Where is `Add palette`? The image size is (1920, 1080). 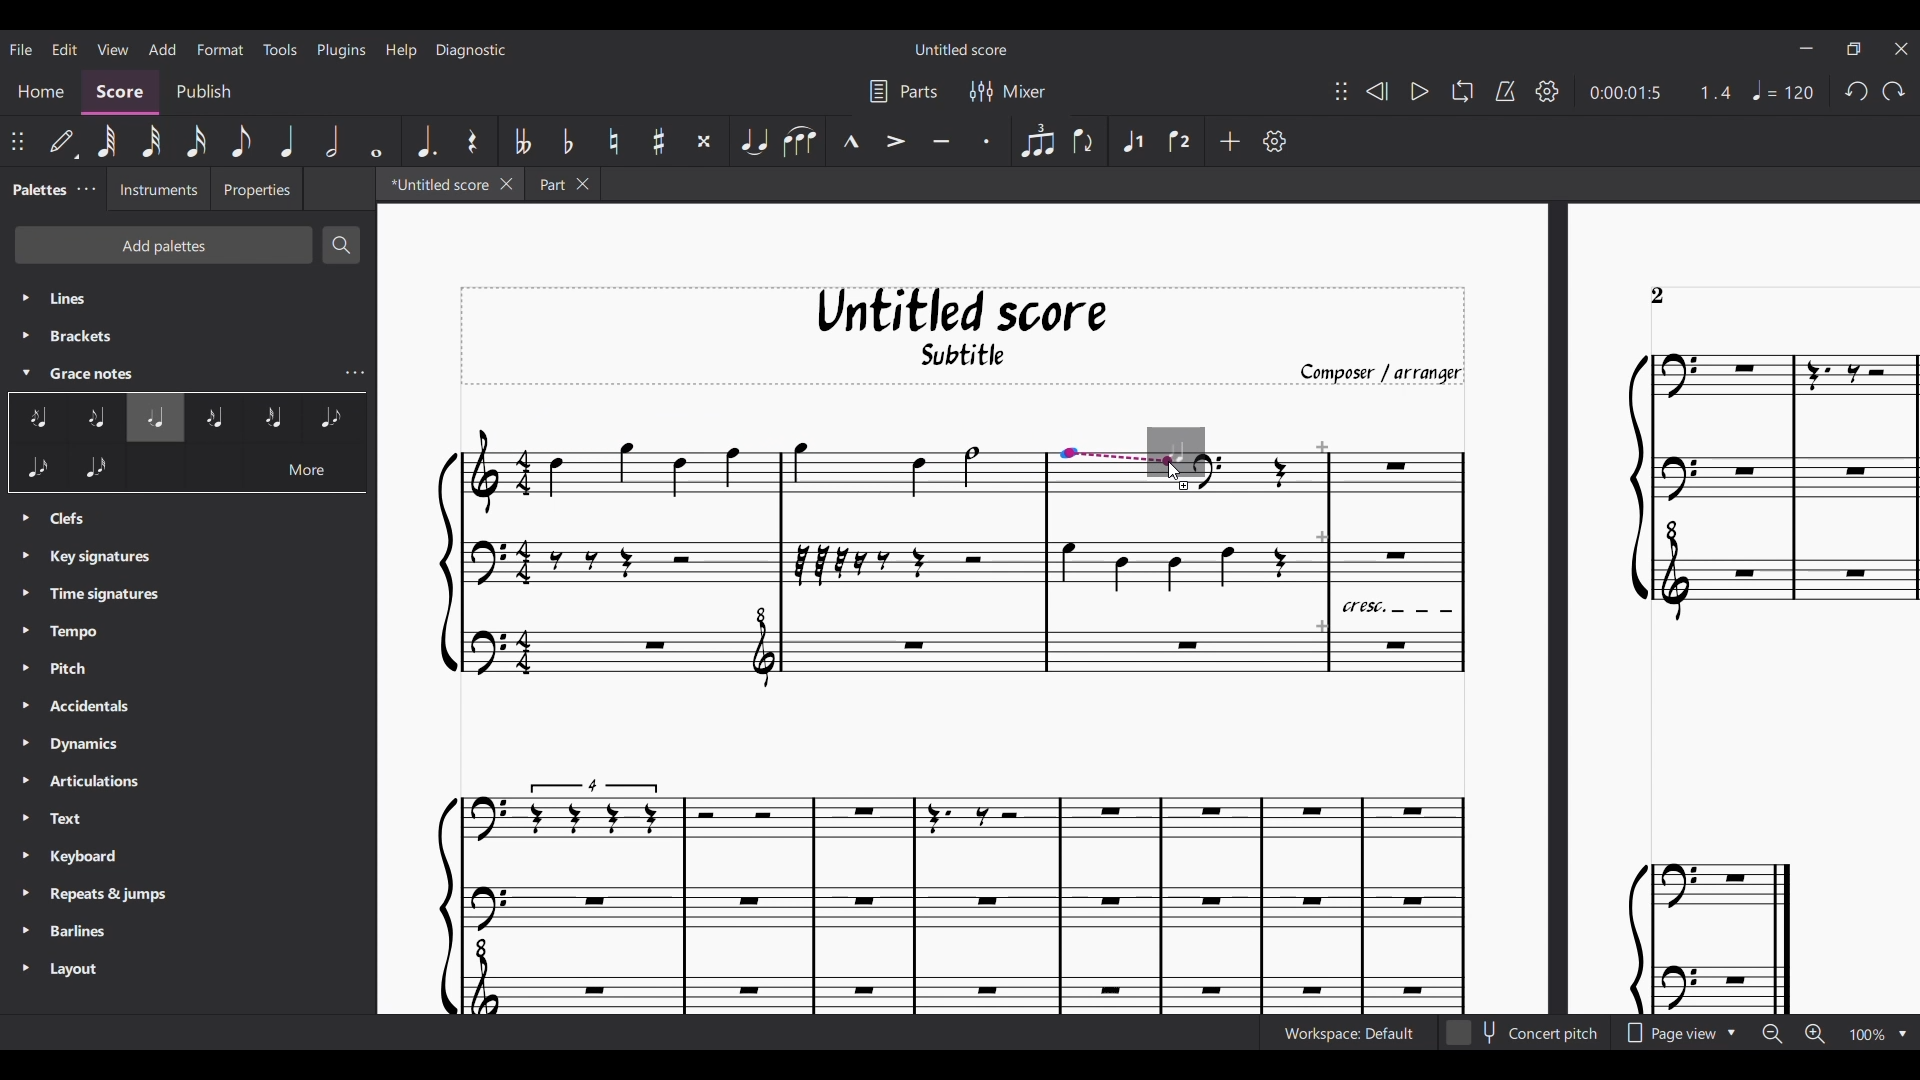 Add palette is located at coordinates (163, 245).